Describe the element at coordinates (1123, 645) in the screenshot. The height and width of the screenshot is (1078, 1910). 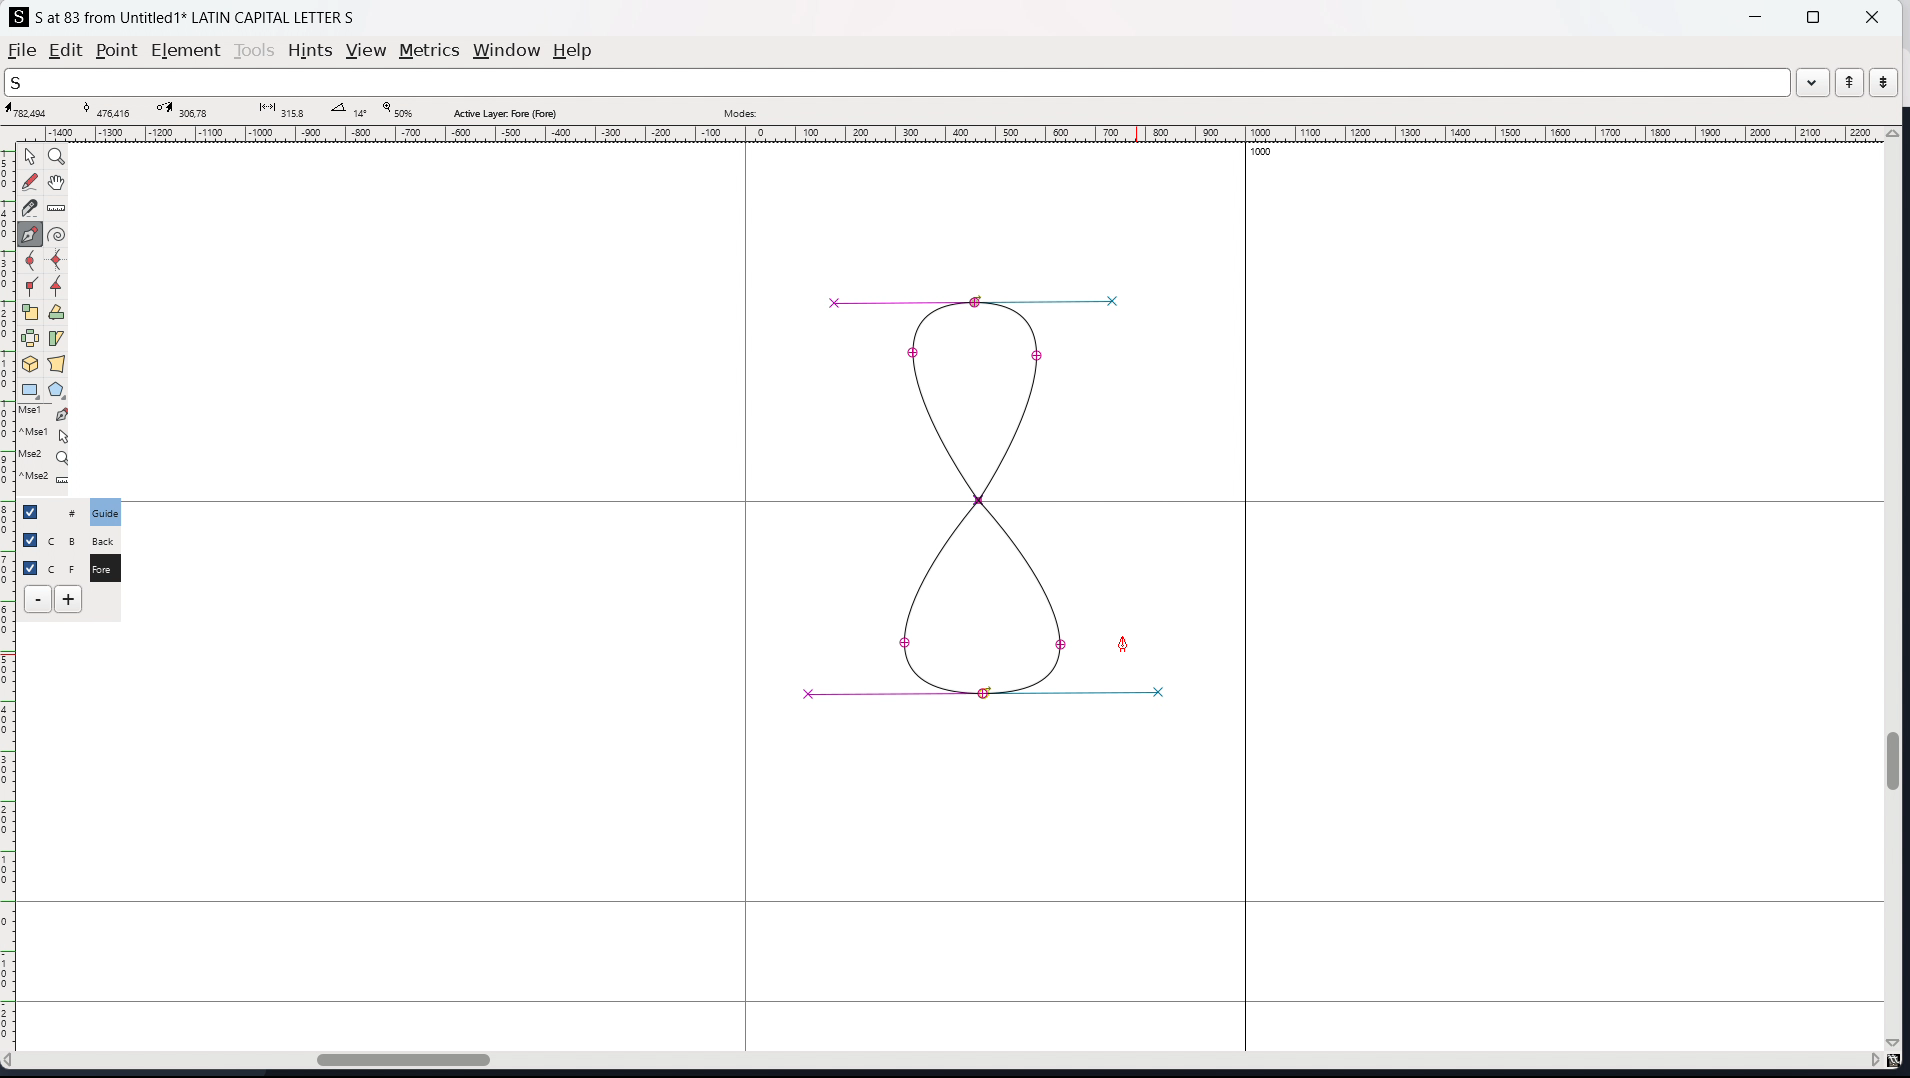
I see `cursor` at that location.